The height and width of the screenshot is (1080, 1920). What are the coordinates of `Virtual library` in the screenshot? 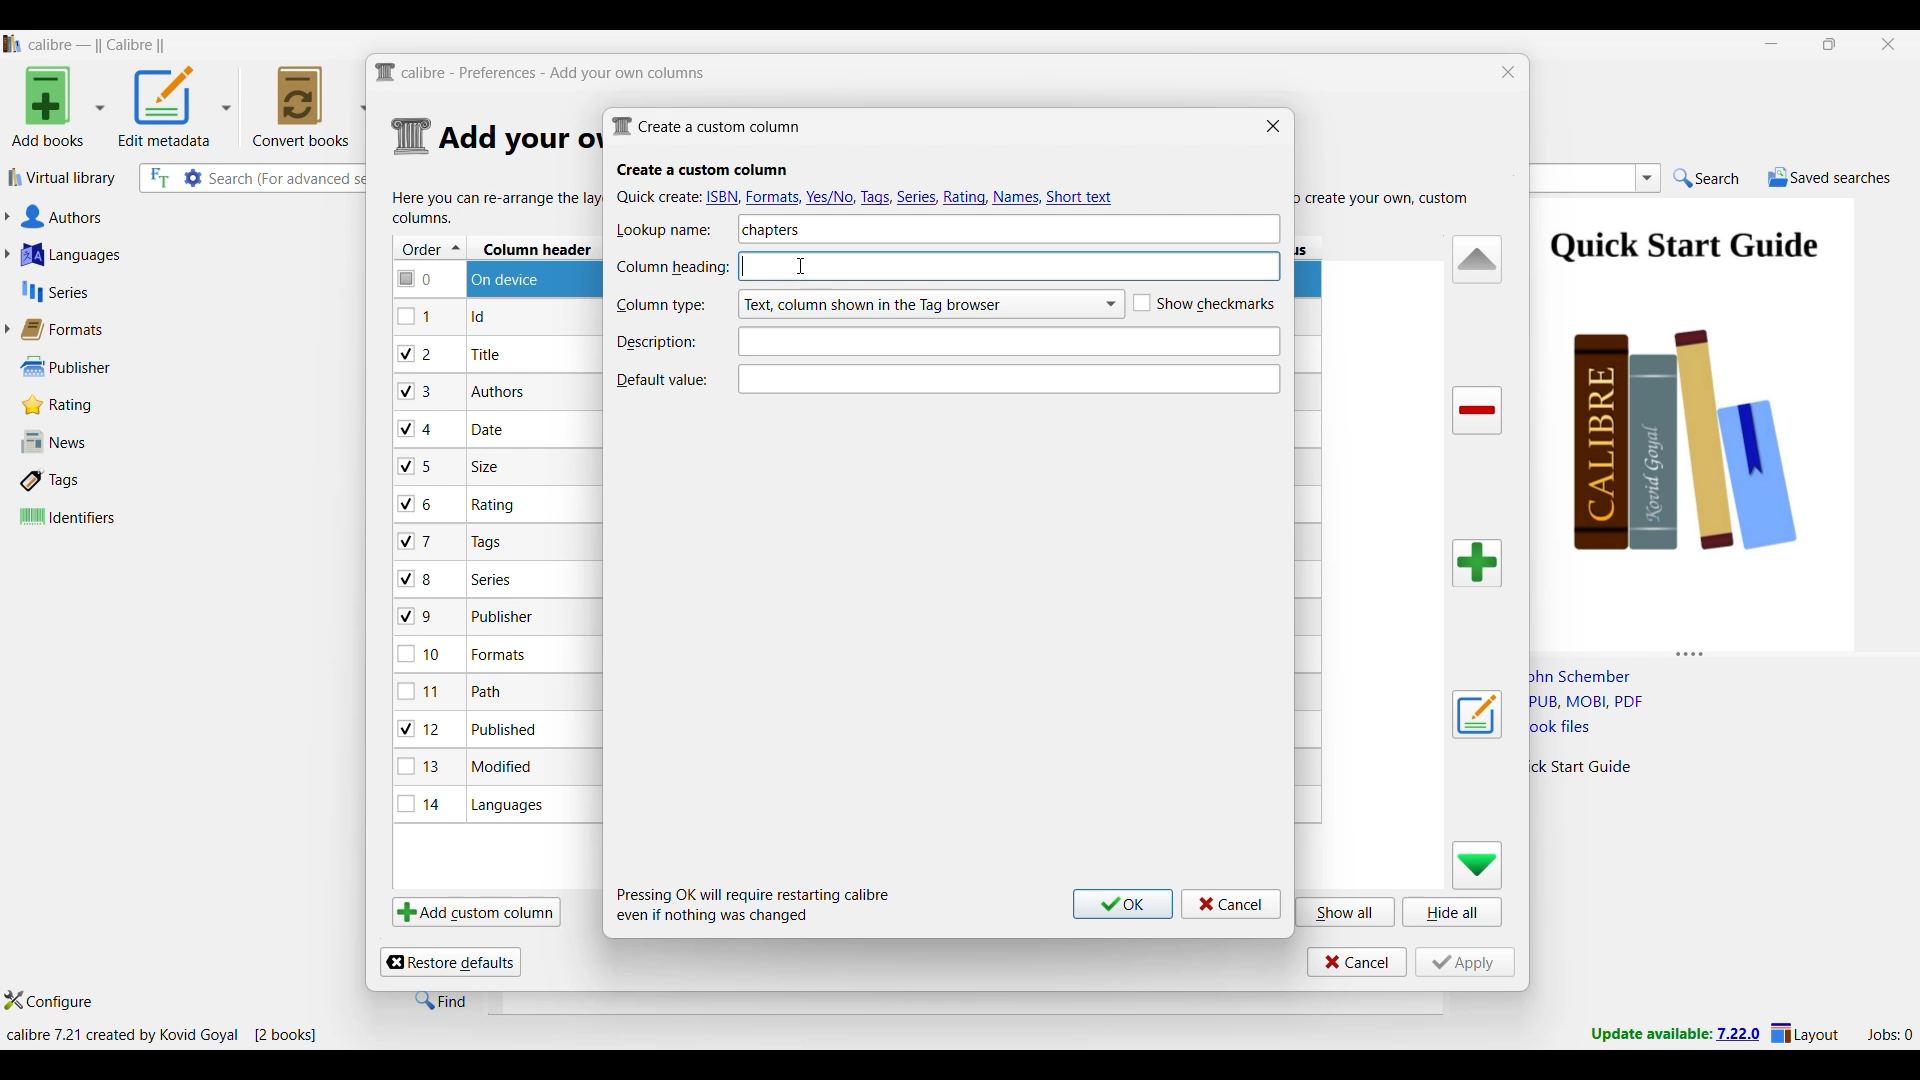 It's located at (63, 177).